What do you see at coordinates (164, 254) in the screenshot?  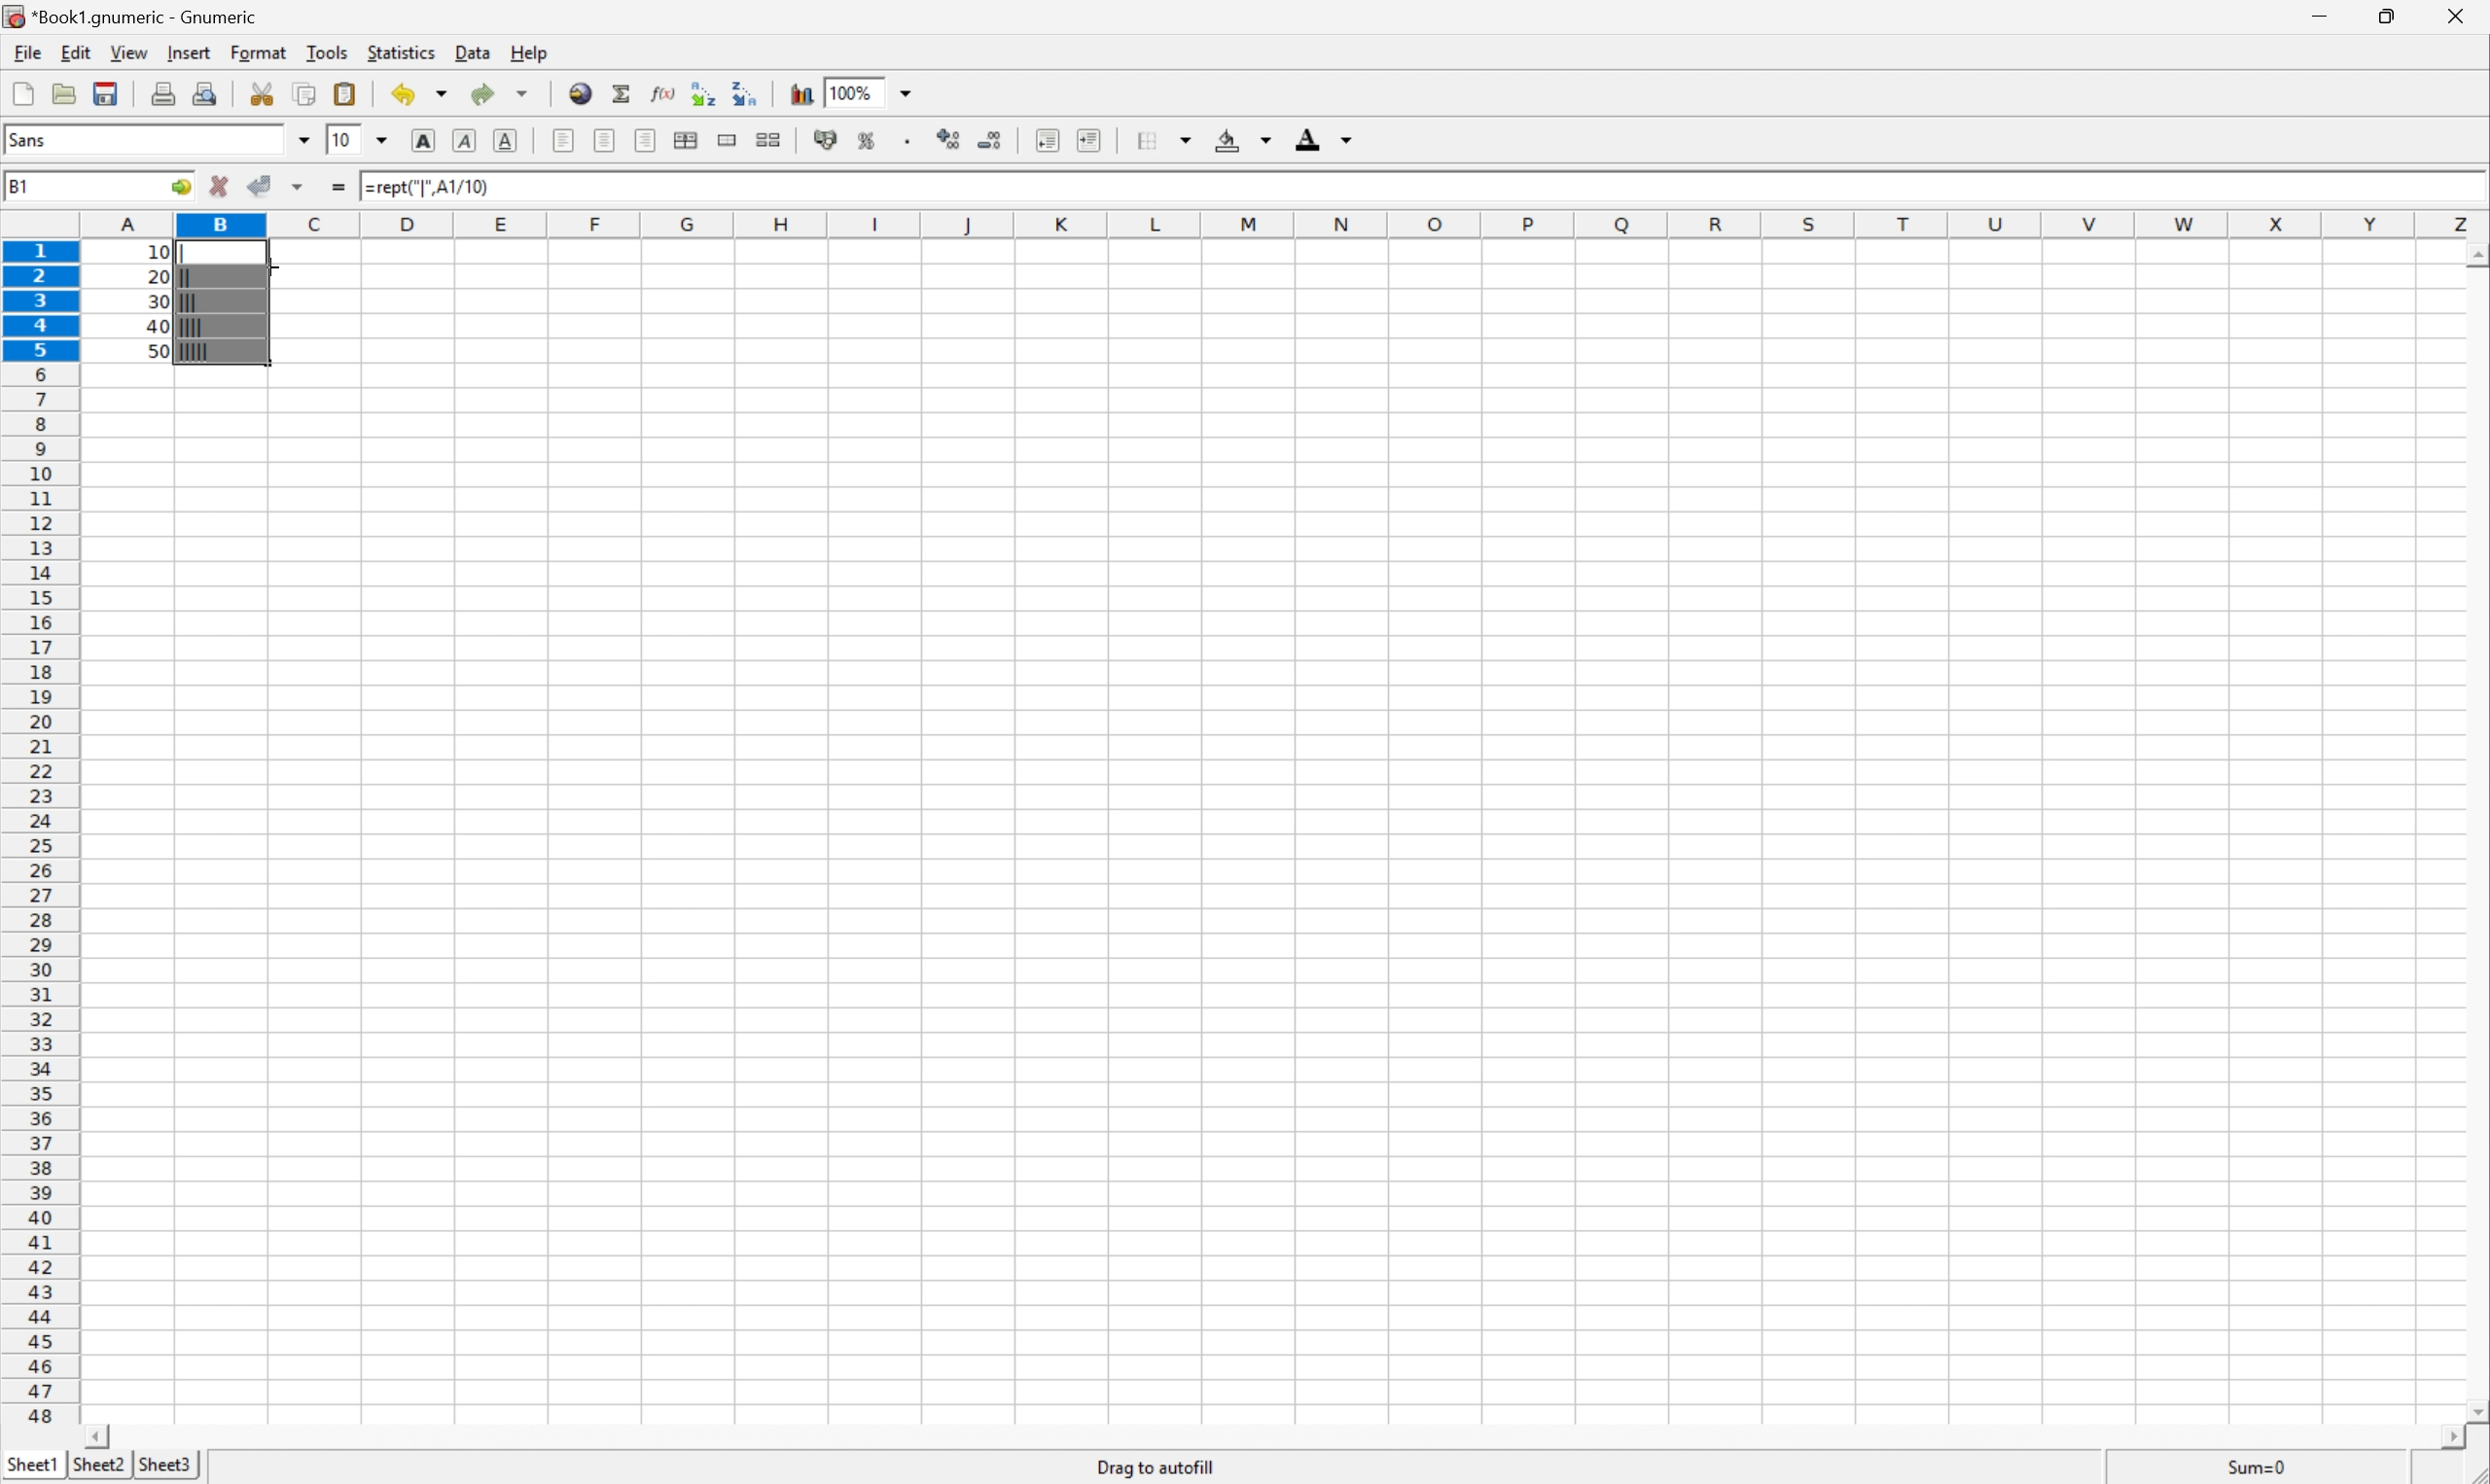 I see `10` at bounding box center [164, 254].